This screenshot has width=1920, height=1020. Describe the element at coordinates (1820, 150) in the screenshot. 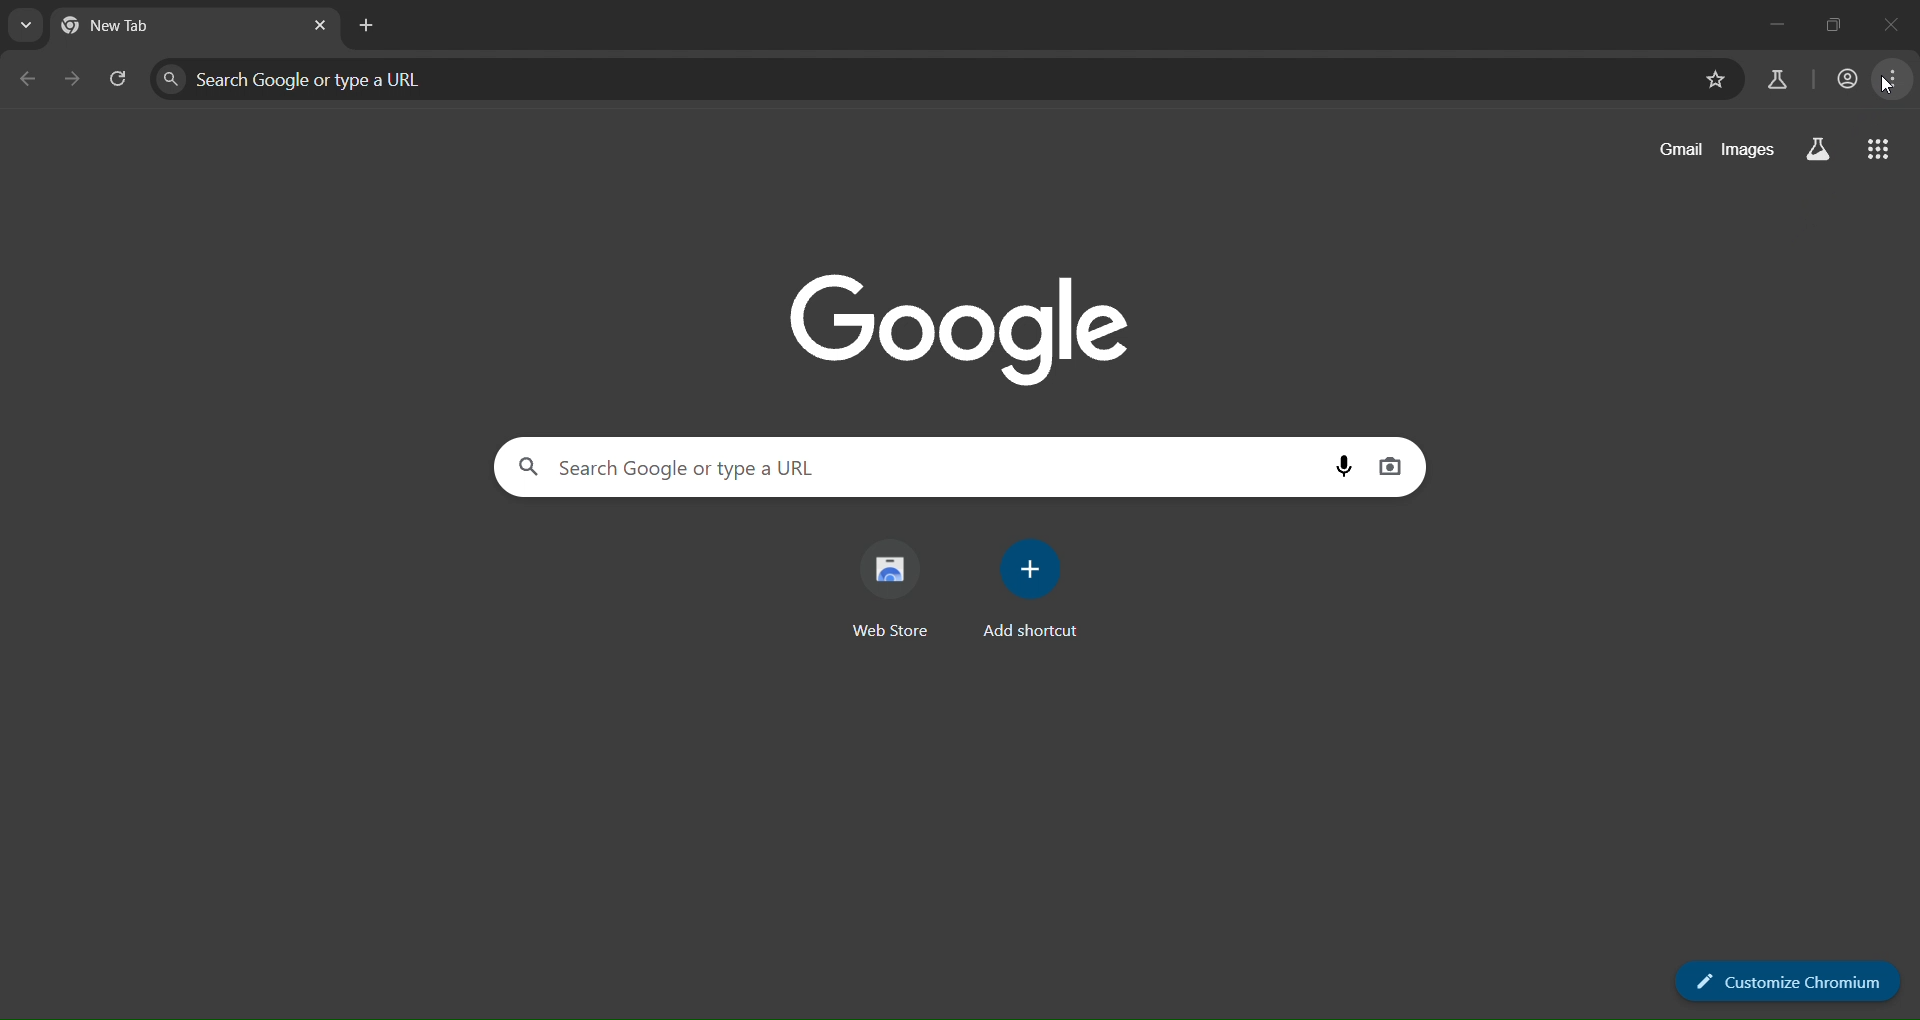

I see `search labs` at that location.